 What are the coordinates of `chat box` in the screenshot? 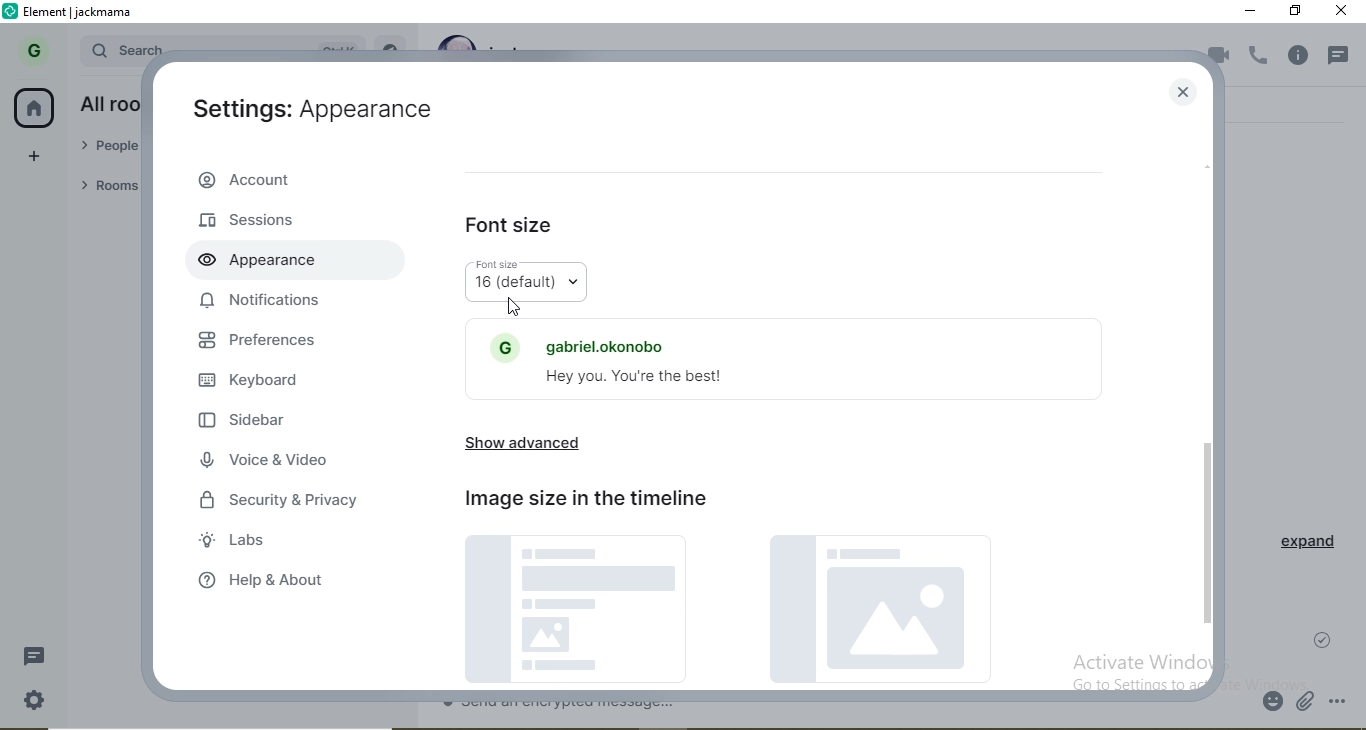 It's located at (847, 709).